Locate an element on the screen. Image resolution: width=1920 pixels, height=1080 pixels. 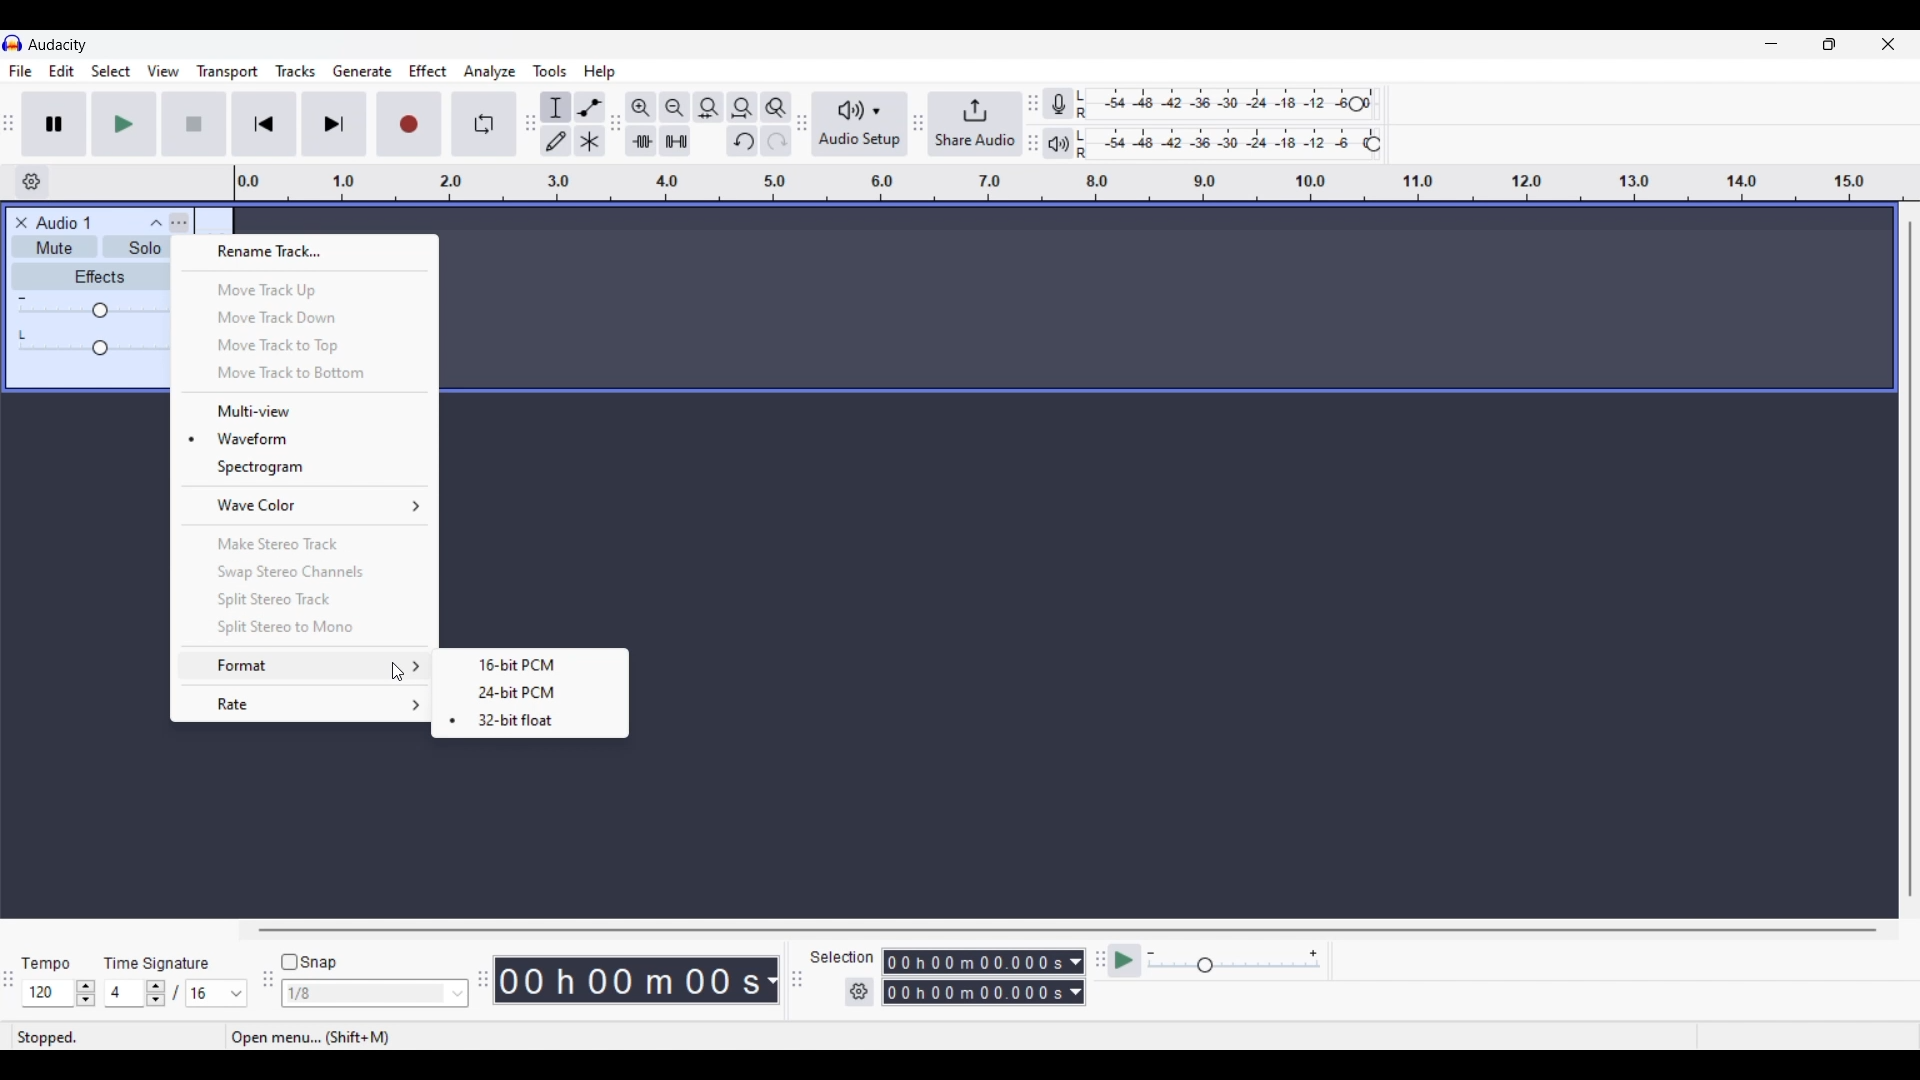
Generate menu is located at coordinates (362, 71).